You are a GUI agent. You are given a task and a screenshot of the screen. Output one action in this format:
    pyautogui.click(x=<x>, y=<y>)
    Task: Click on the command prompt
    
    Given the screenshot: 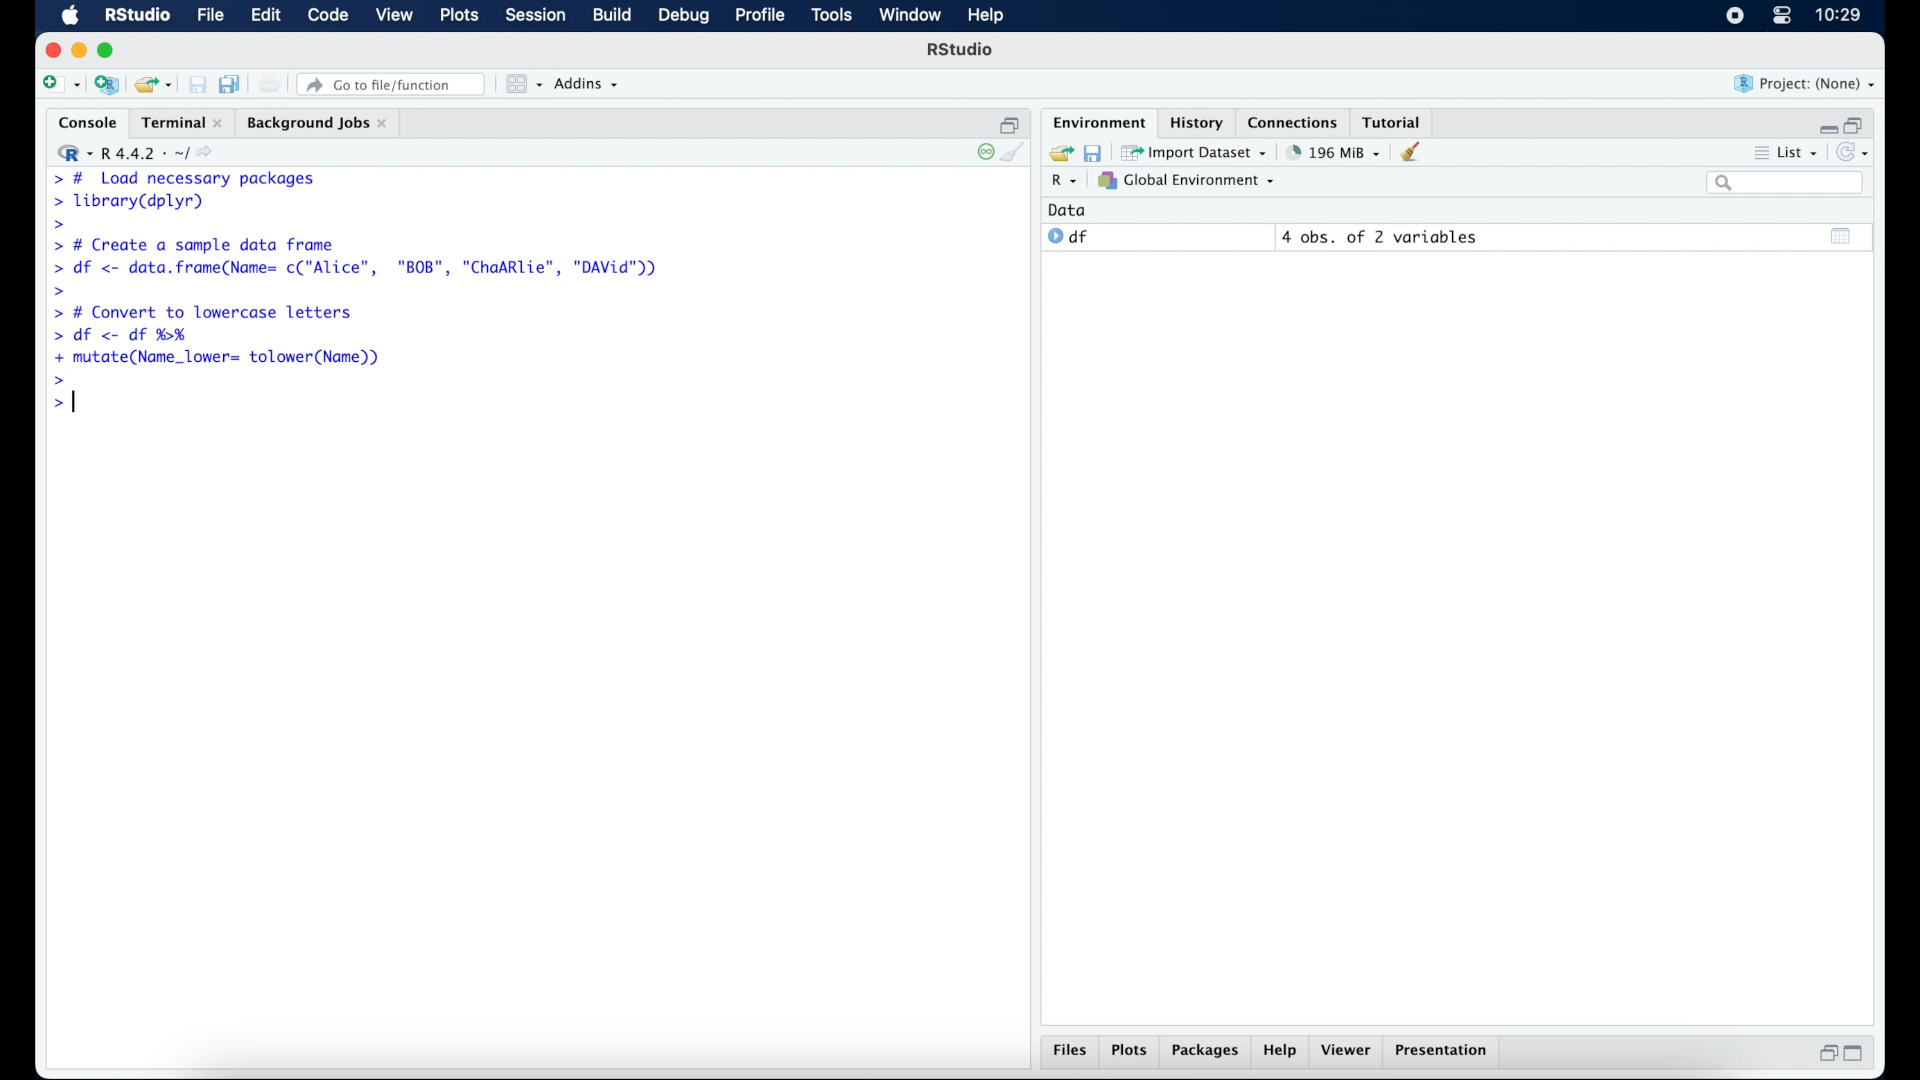 What is the action you would take?
    pyautogui.click(x=59, y=403)
    